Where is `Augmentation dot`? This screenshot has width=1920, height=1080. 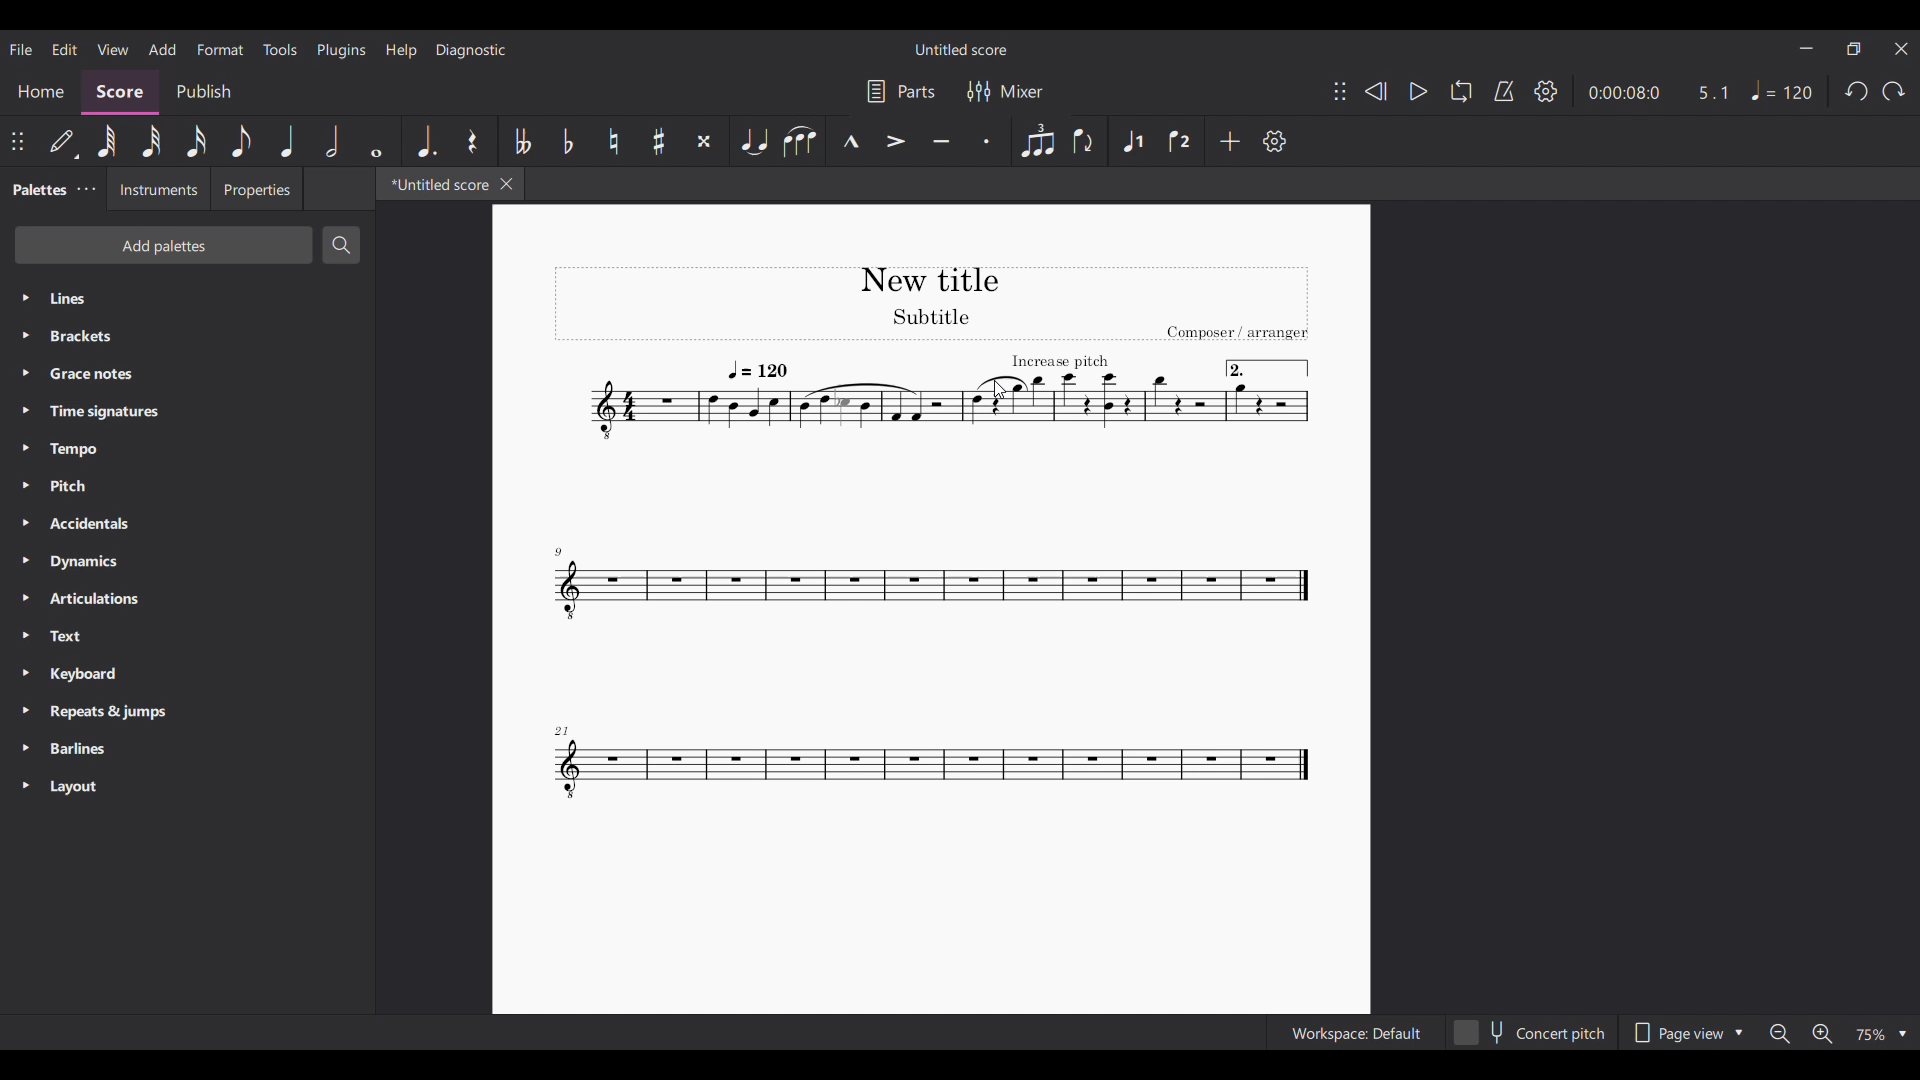
Augmentation dot is located at coordinates (427, 141).